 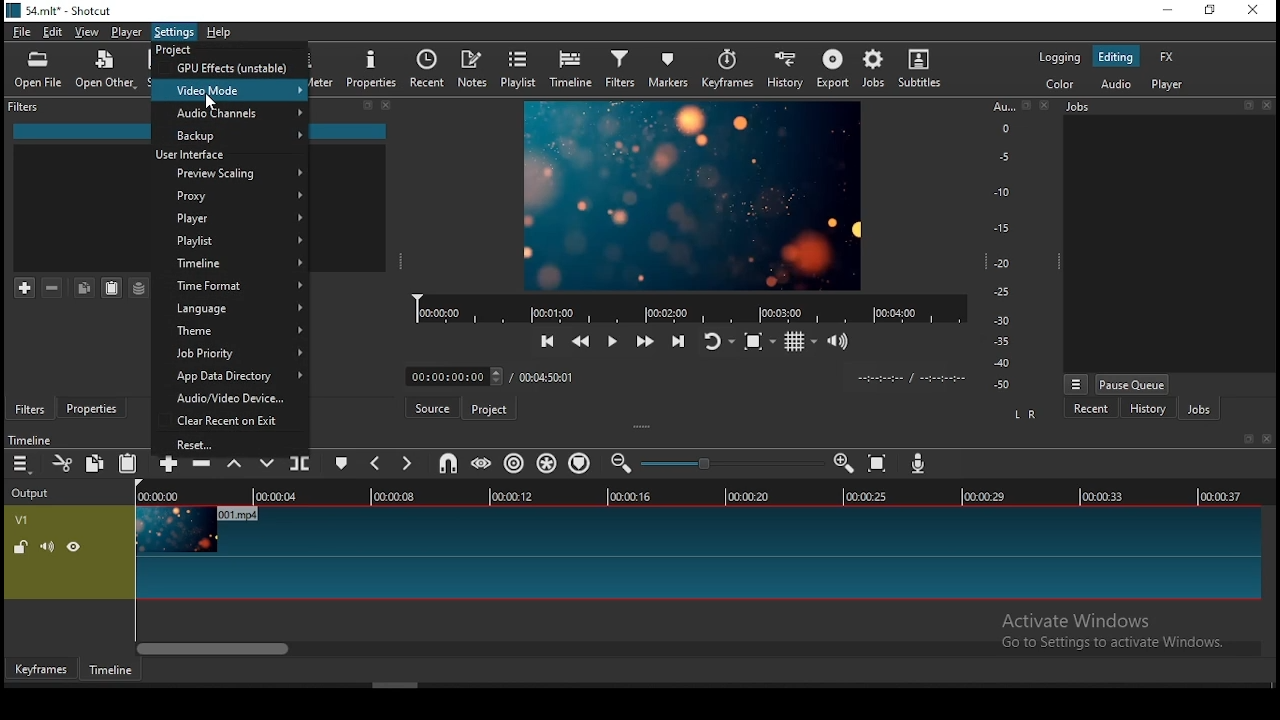 What do you see at coordinates (24, 464) in the screenshot?
I see `timeline menu` at bounding box center [24, 464].